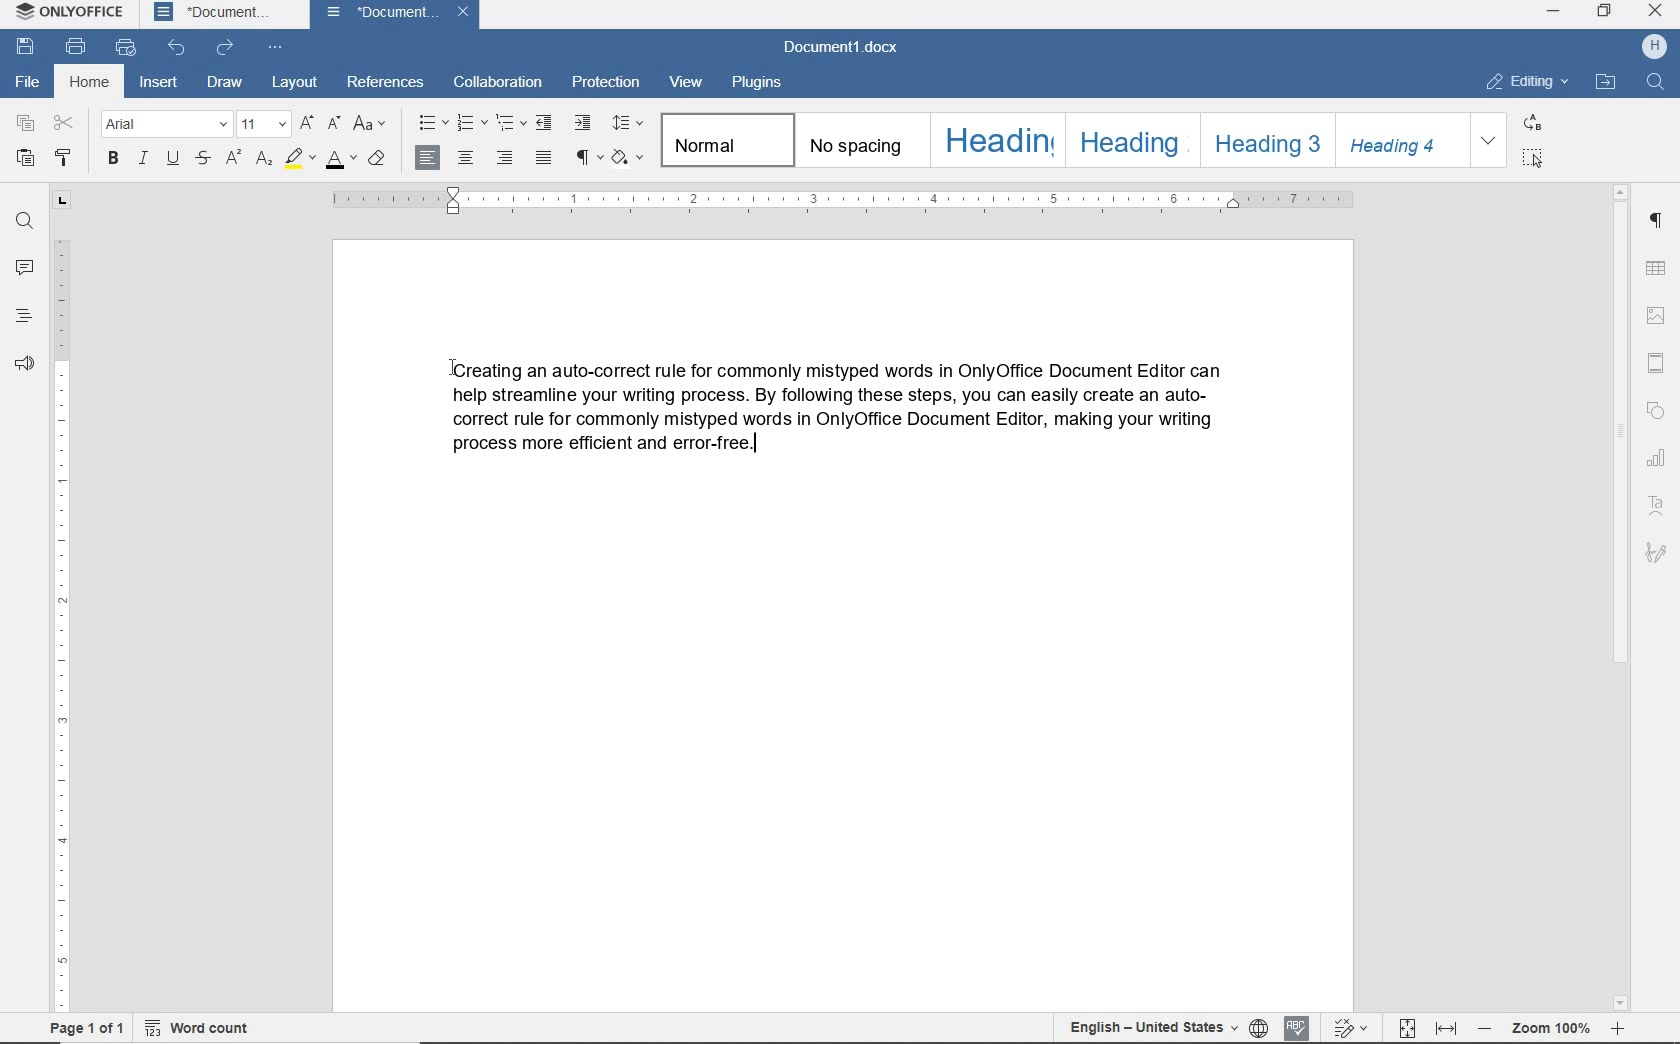  What do you see at coordinates (26, 160) in the screenshot?
I see `paste` at bounding box center [26, 160].